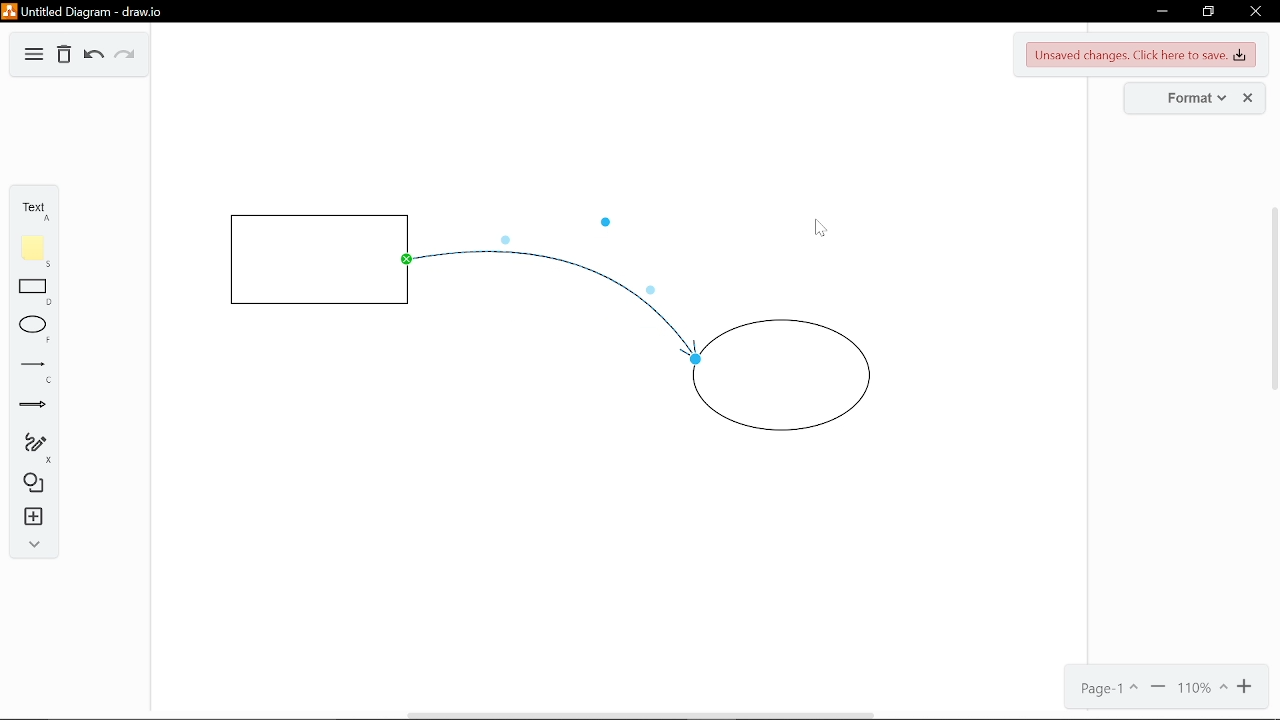 Image resolution: width=1280 pixels, height=720 pixels. What do you see at coordinates (92, 57) in the screenshot?
I see `Undo` at bounding box center [92, 57].